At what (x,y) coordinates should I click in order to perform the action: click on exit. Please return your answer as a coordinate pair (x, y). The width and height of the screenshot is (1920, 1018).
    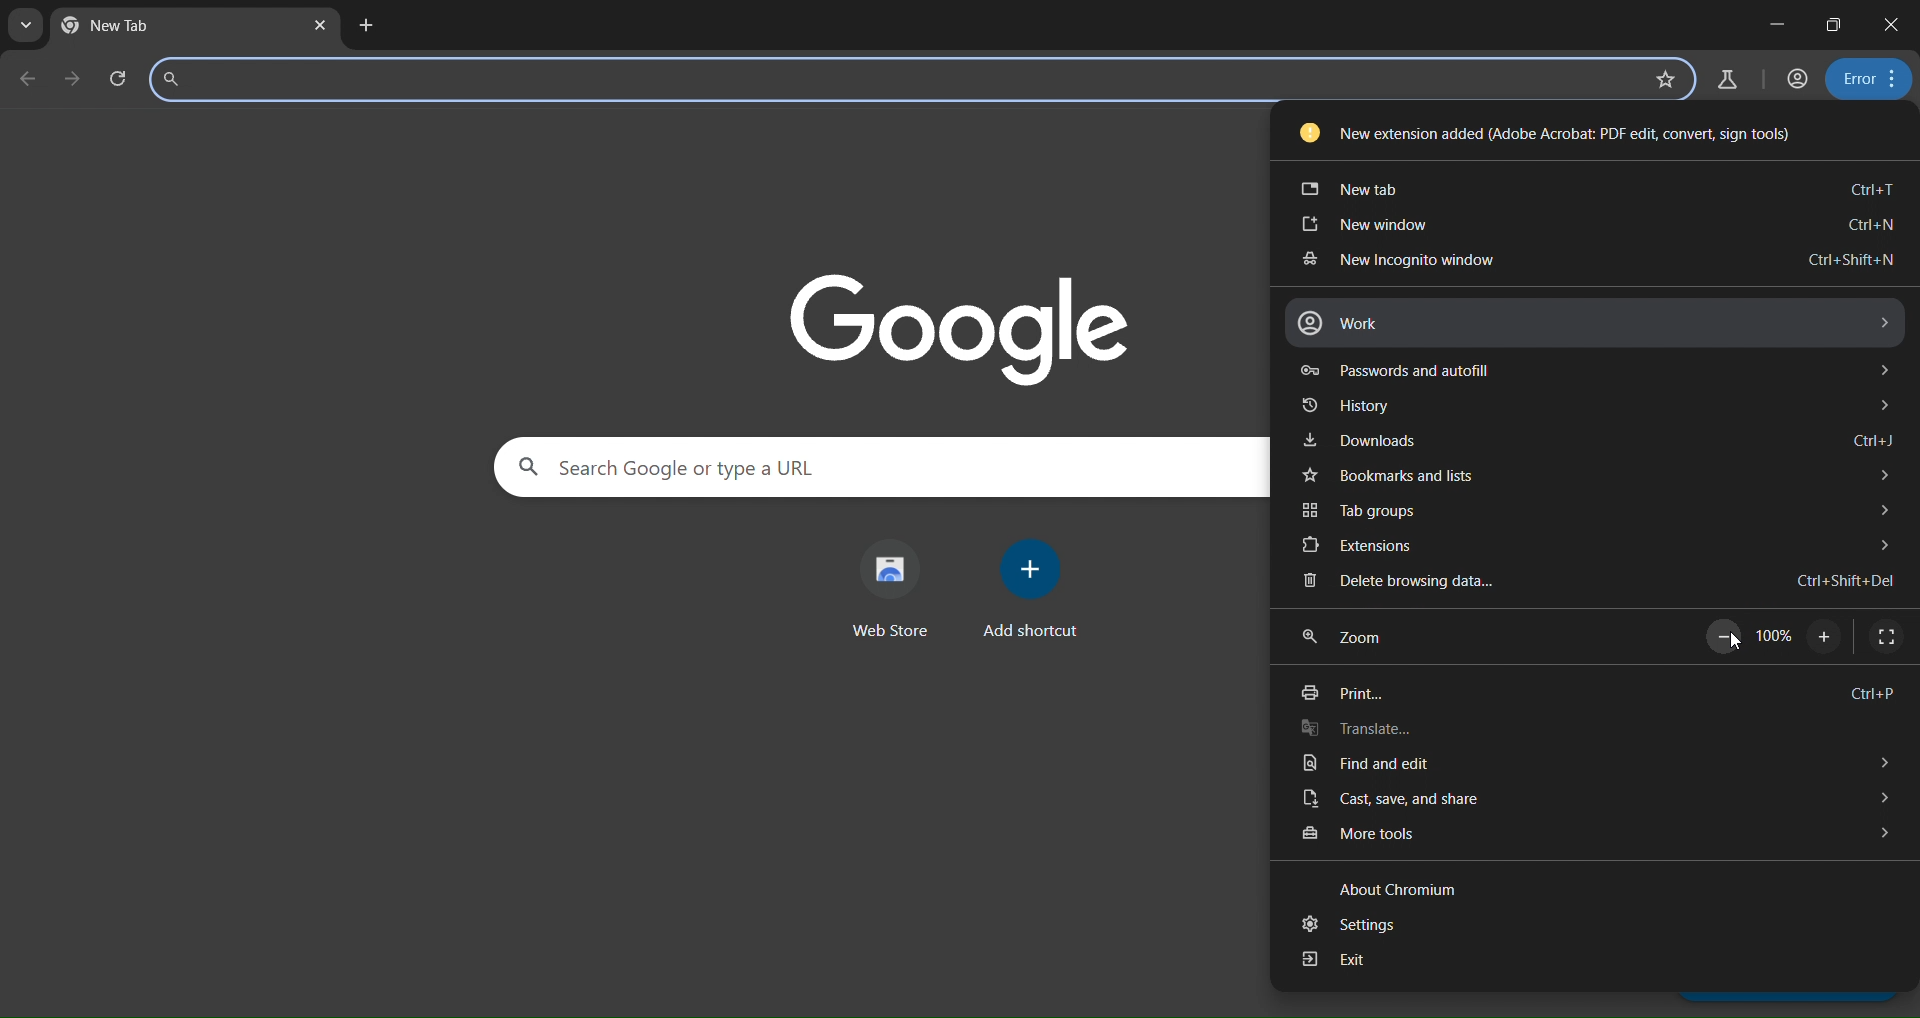
    Looking at the image, I should click on (1594, 964).